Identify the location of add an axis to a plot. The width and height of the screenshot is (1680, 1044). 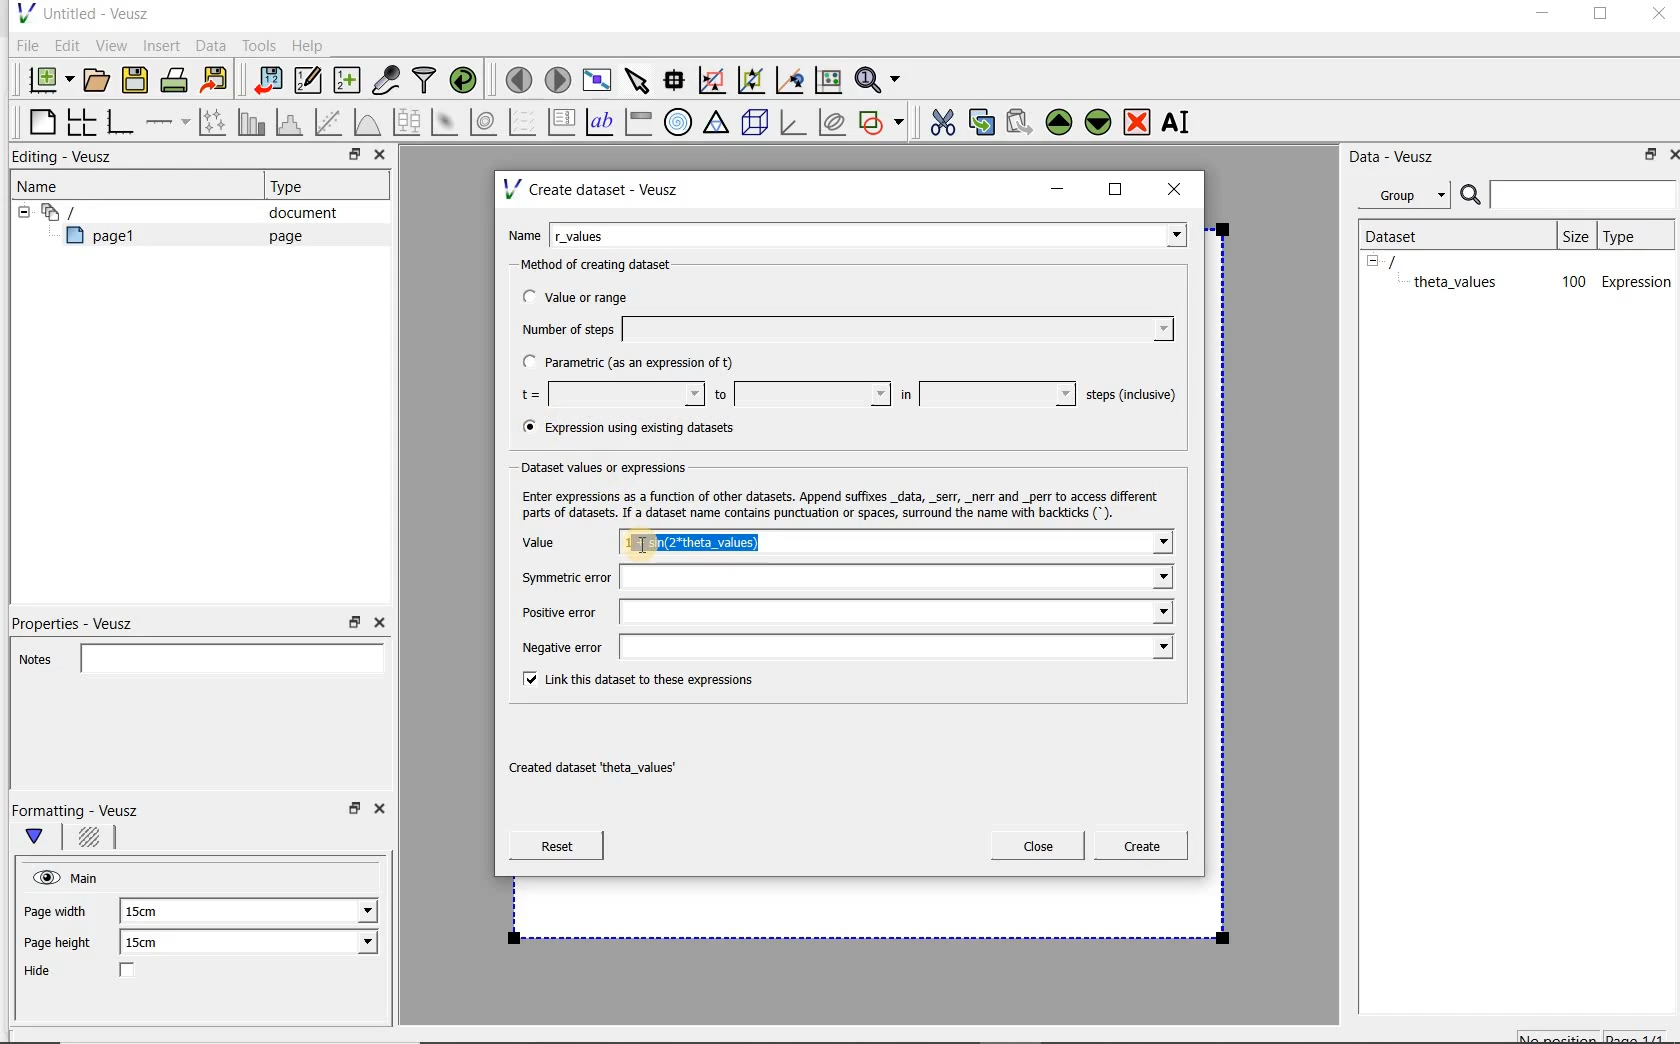
(169, 122).